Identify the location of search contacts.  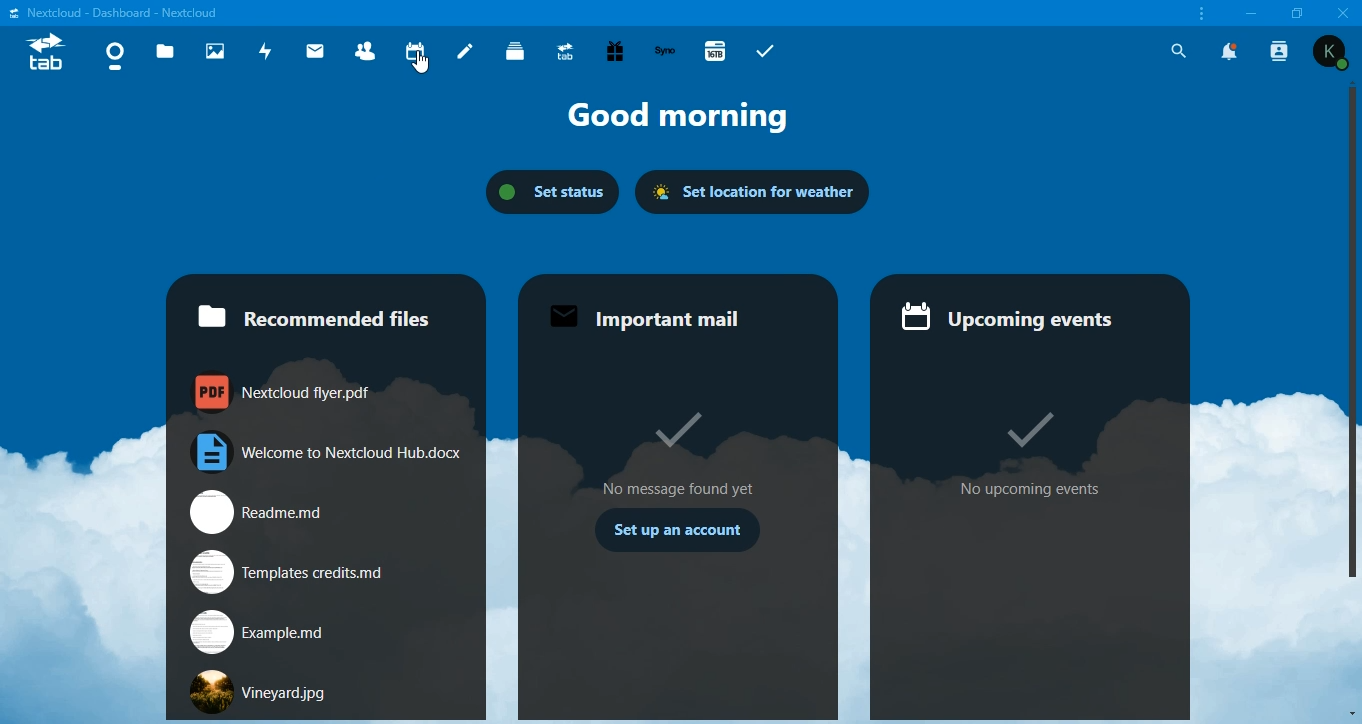
(1283, 54).